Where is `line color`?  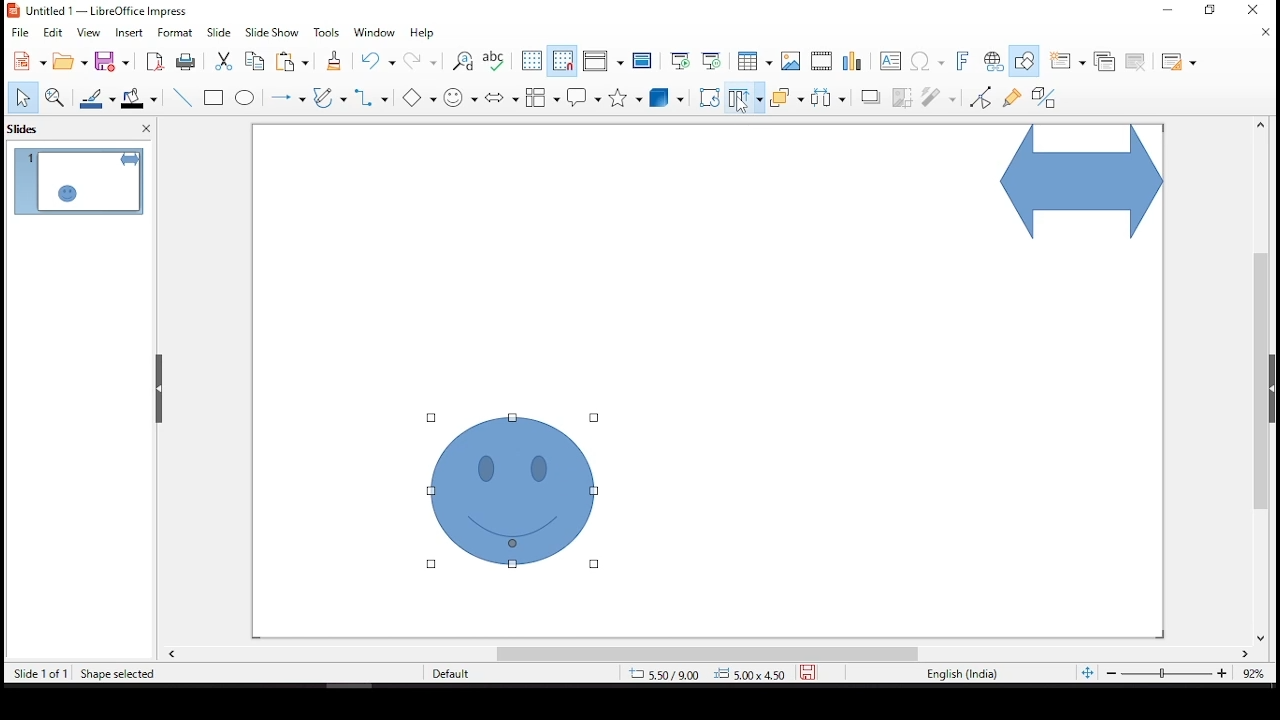
line color is located at coordinates (99, 98).